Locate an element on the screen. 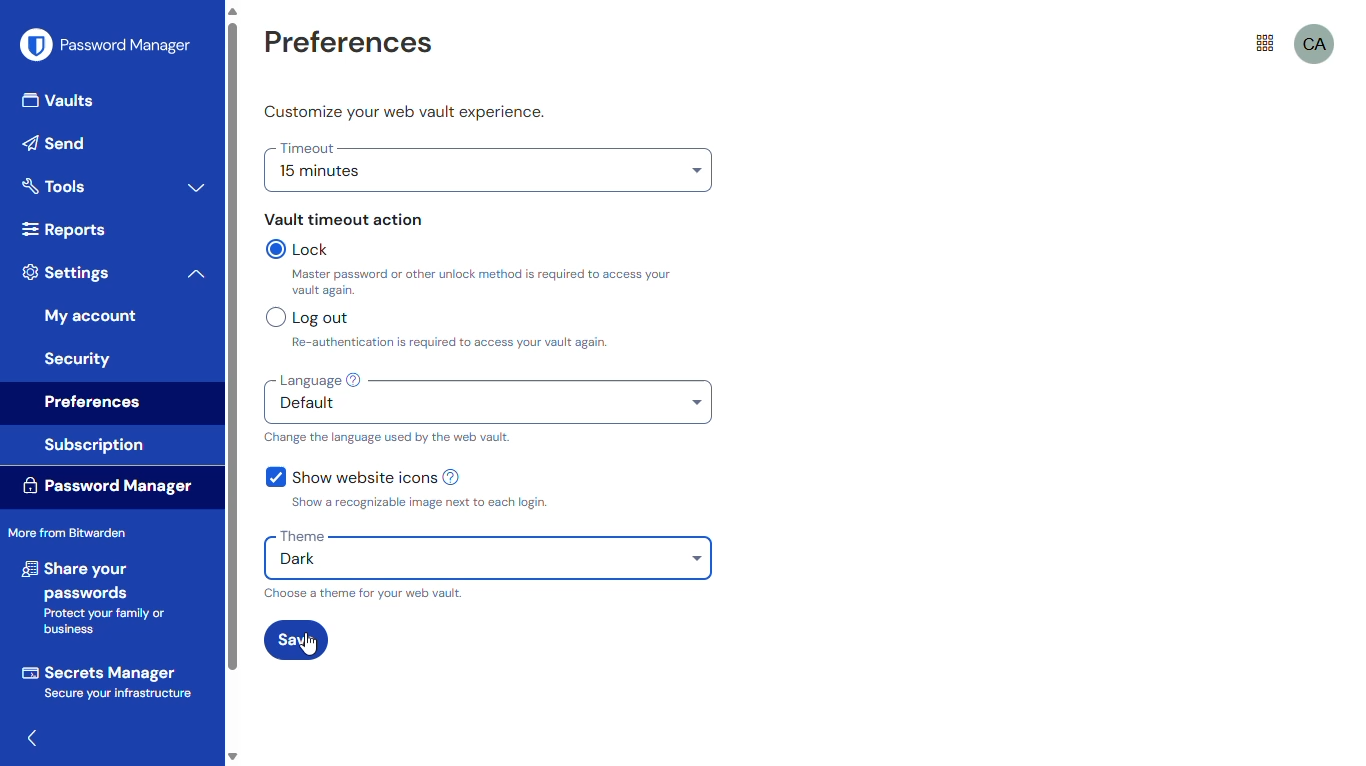  15 minutes is located at coordinates (488, 175).